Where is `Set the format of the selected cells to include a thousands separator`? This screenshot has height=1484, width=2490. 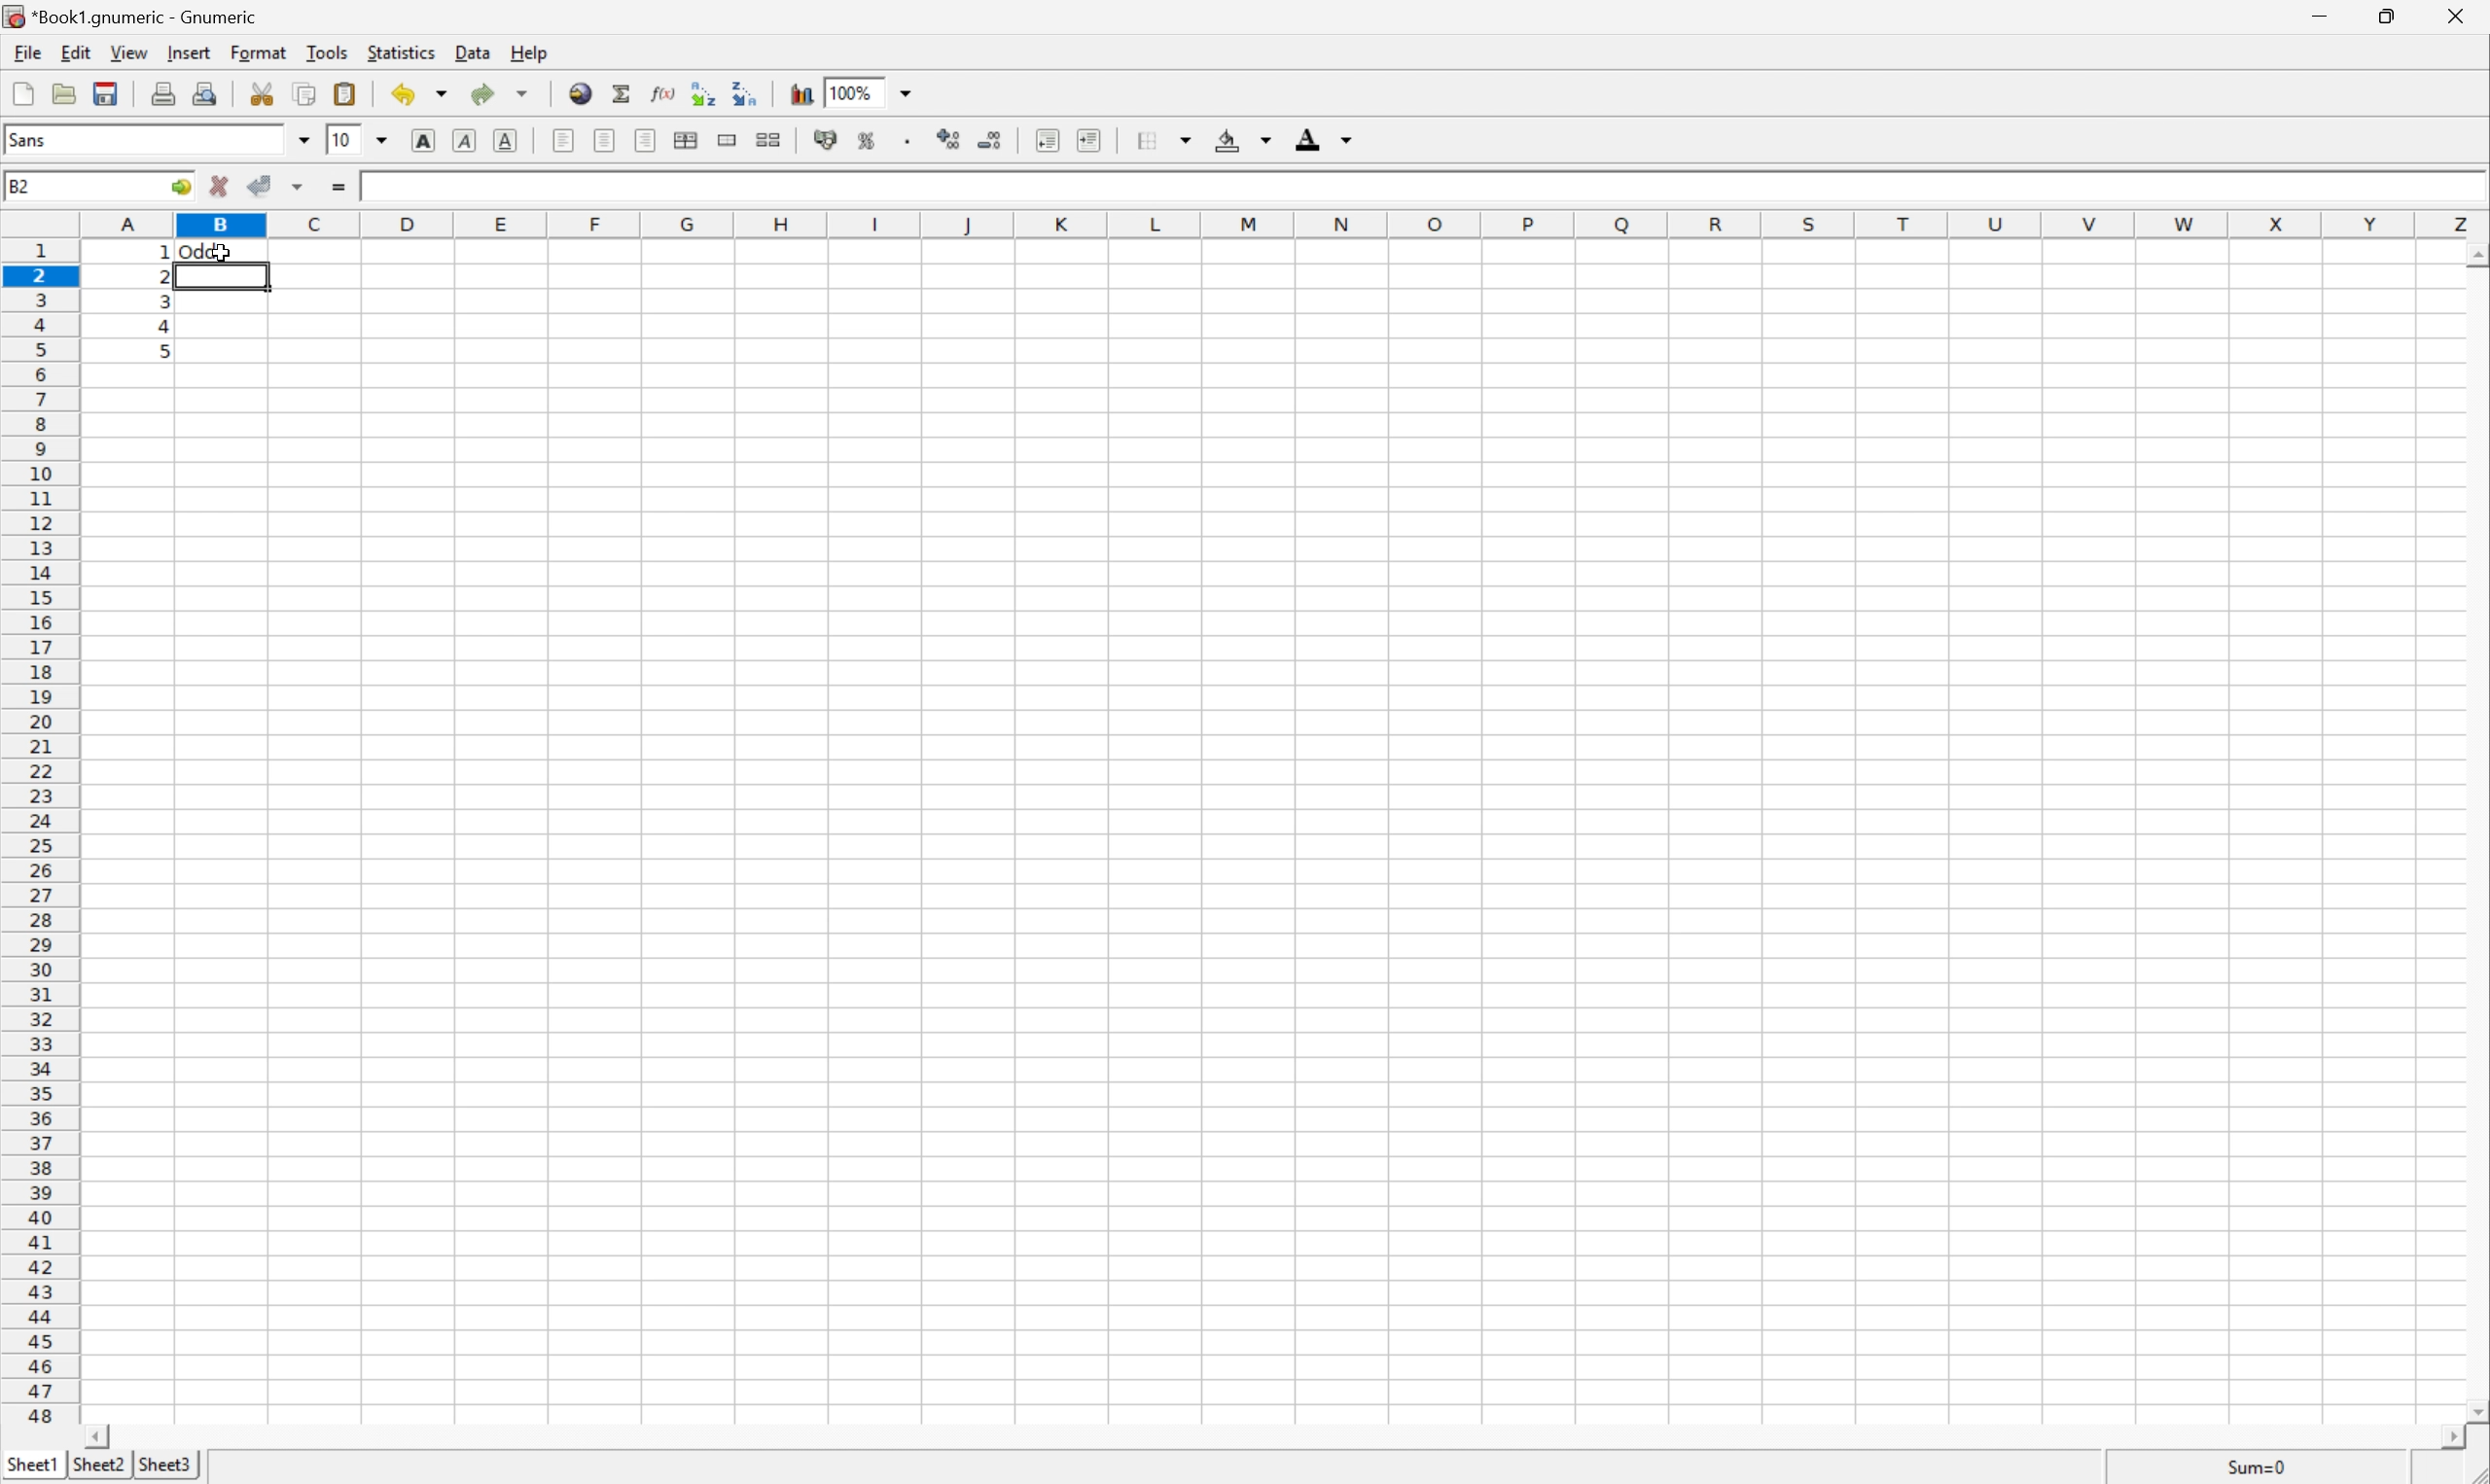 Set the format of the selected cells to include a thousands separator is located at coordinates (907, 140).